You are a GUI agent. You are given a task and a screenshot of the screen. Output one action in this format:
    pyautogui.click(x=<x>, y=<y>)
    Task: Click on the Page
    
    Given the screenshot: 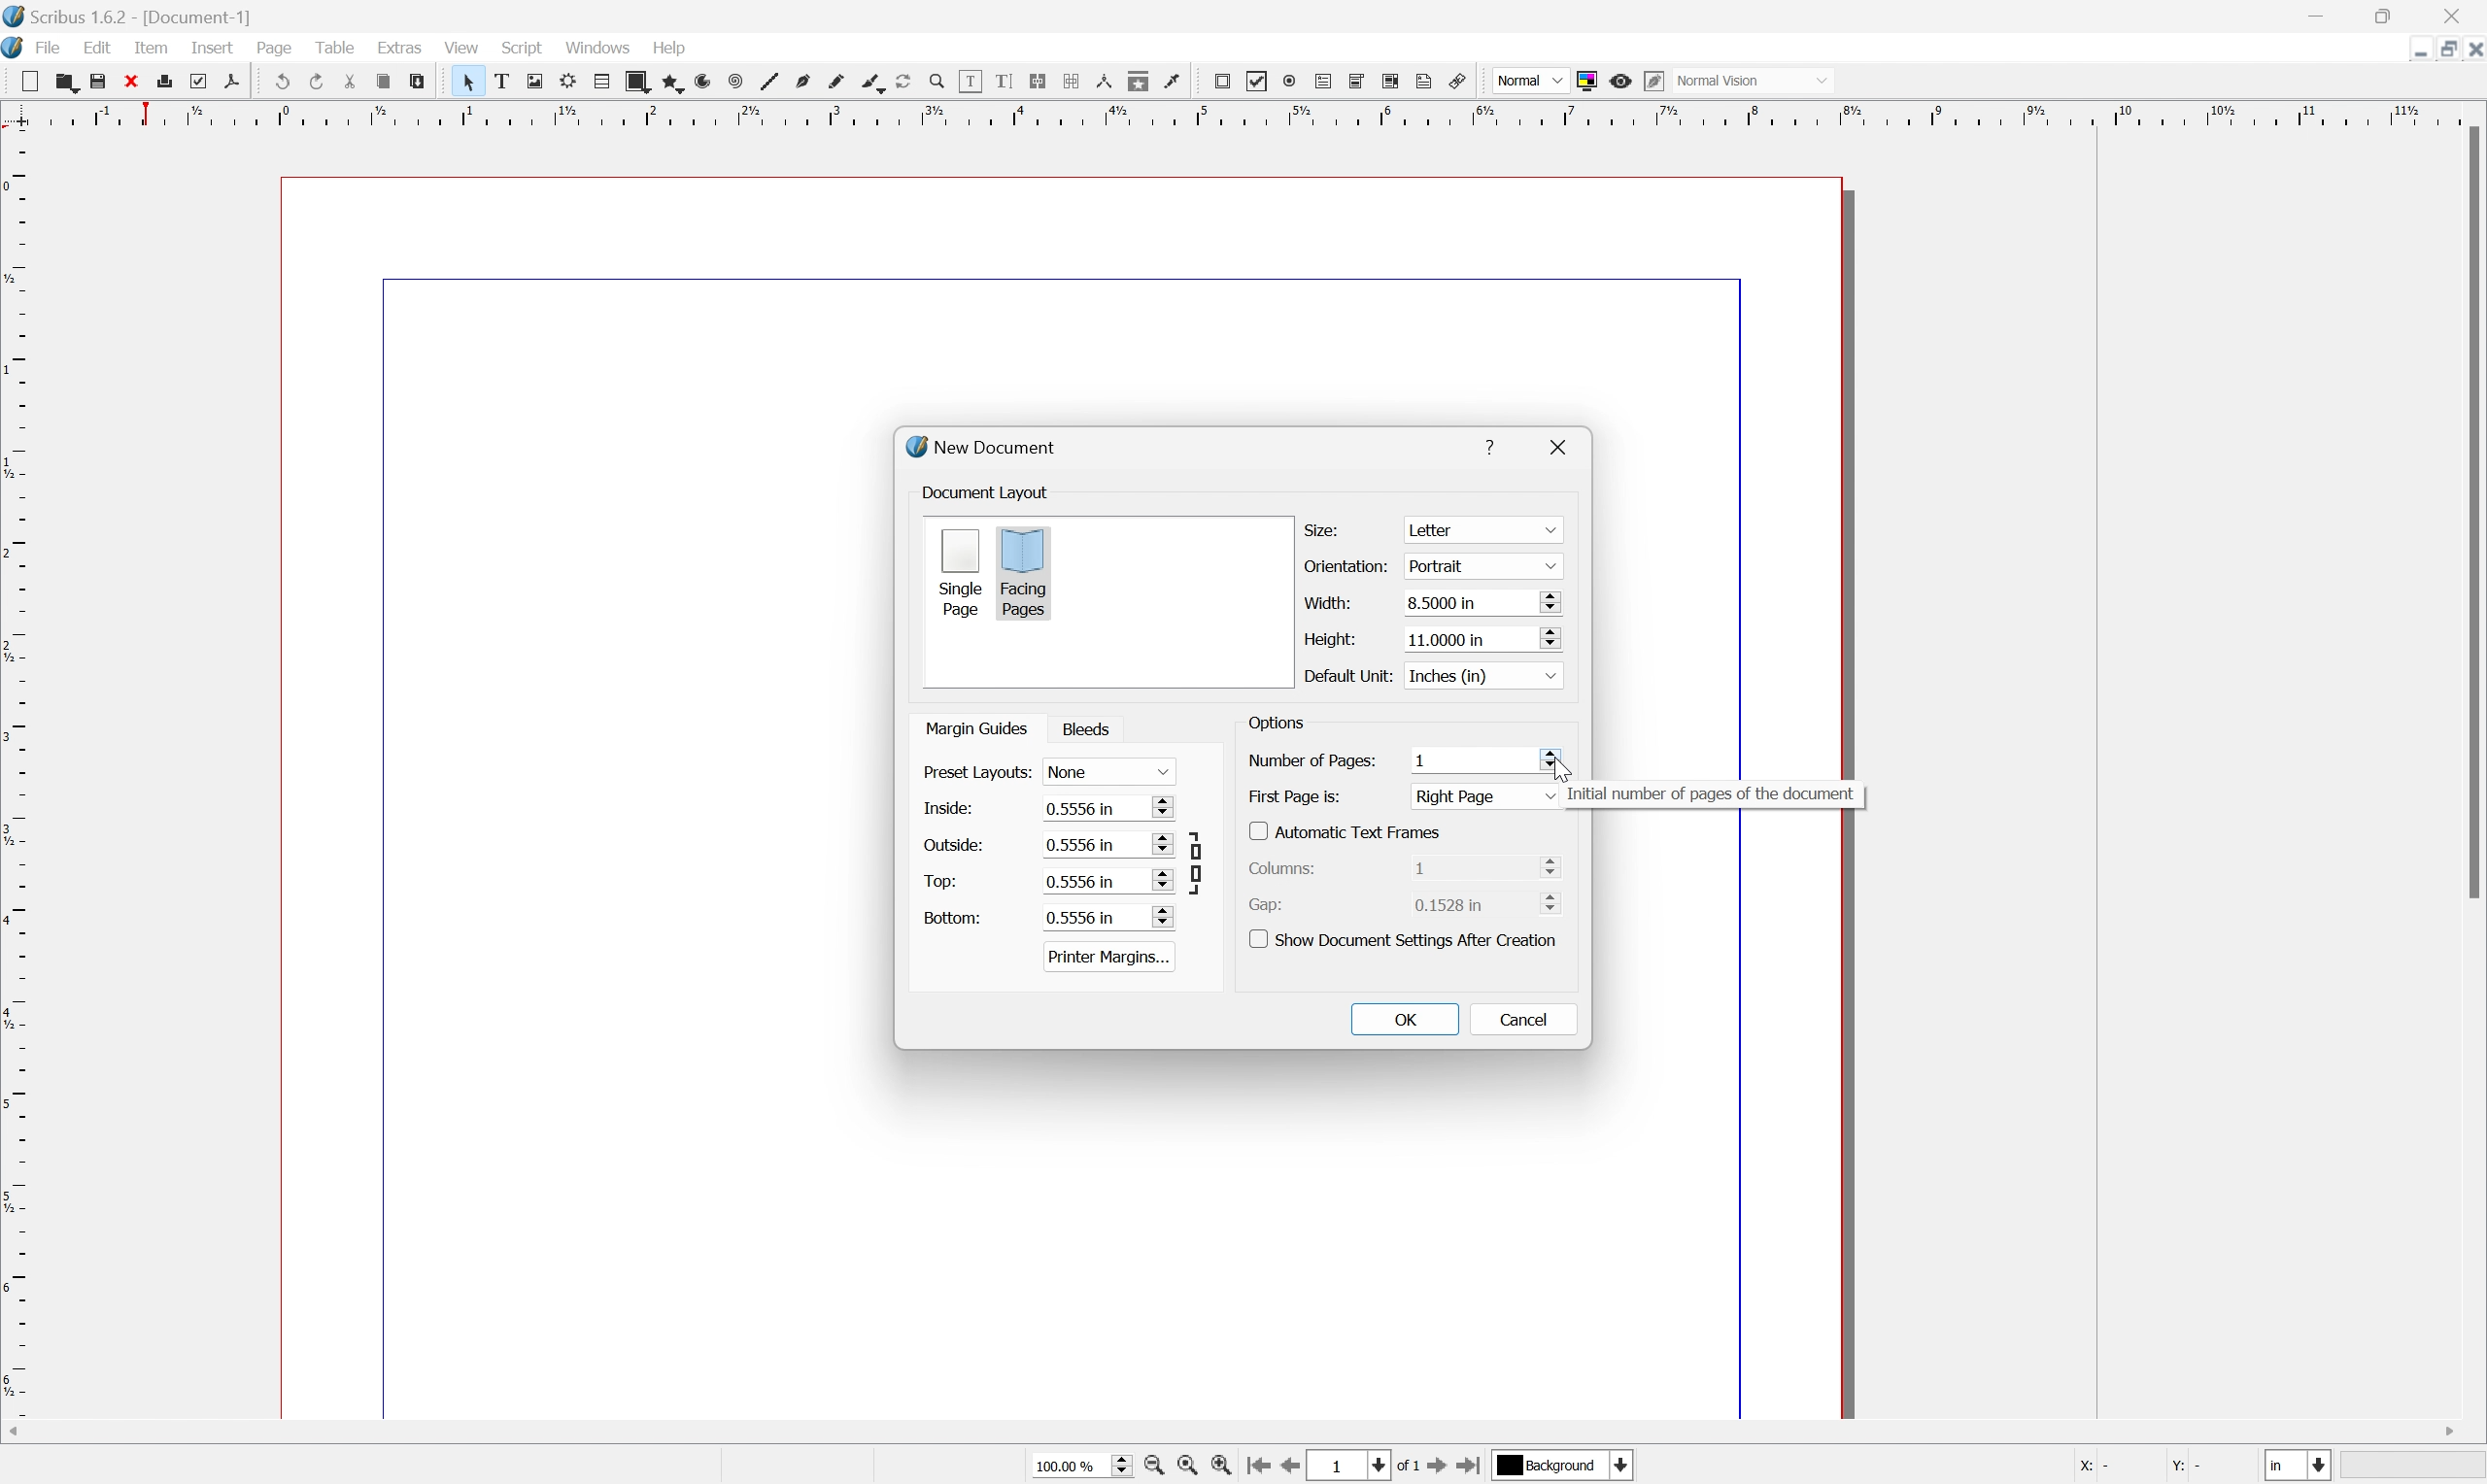 What is the action you would take?
    pyautogui.click(x=277, y=51)
    